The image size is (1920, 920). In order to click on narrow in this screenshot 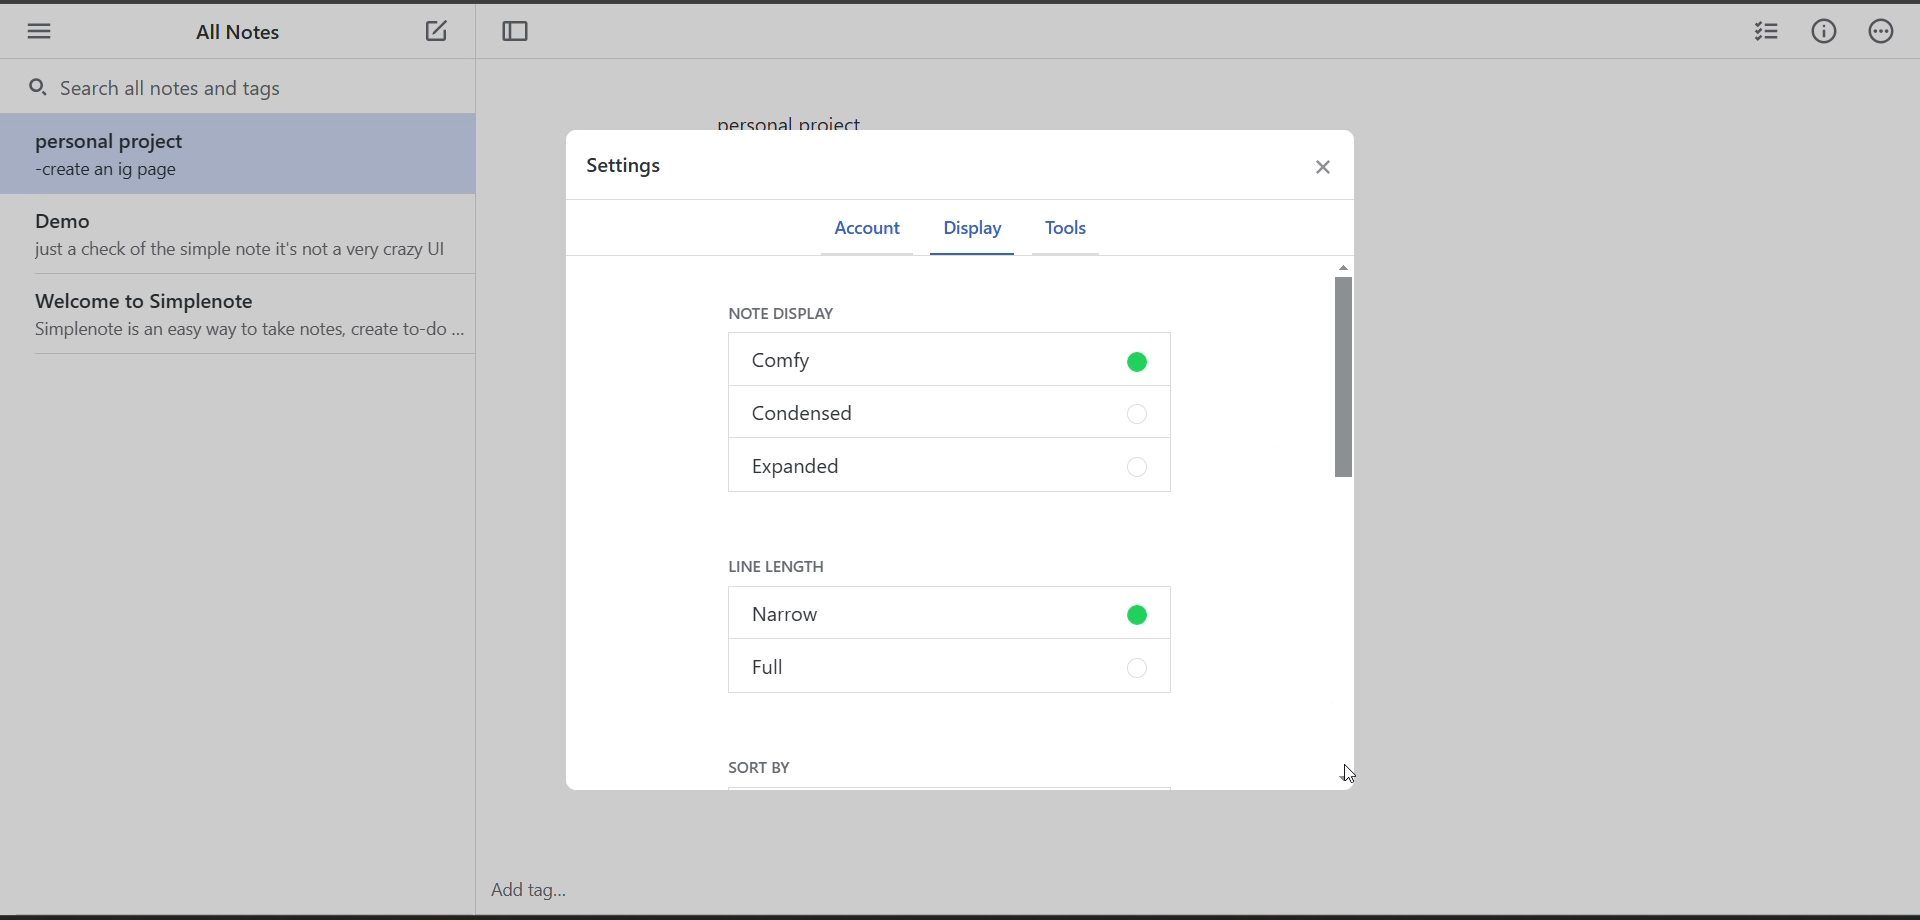, I will do `click(954, 617)`.